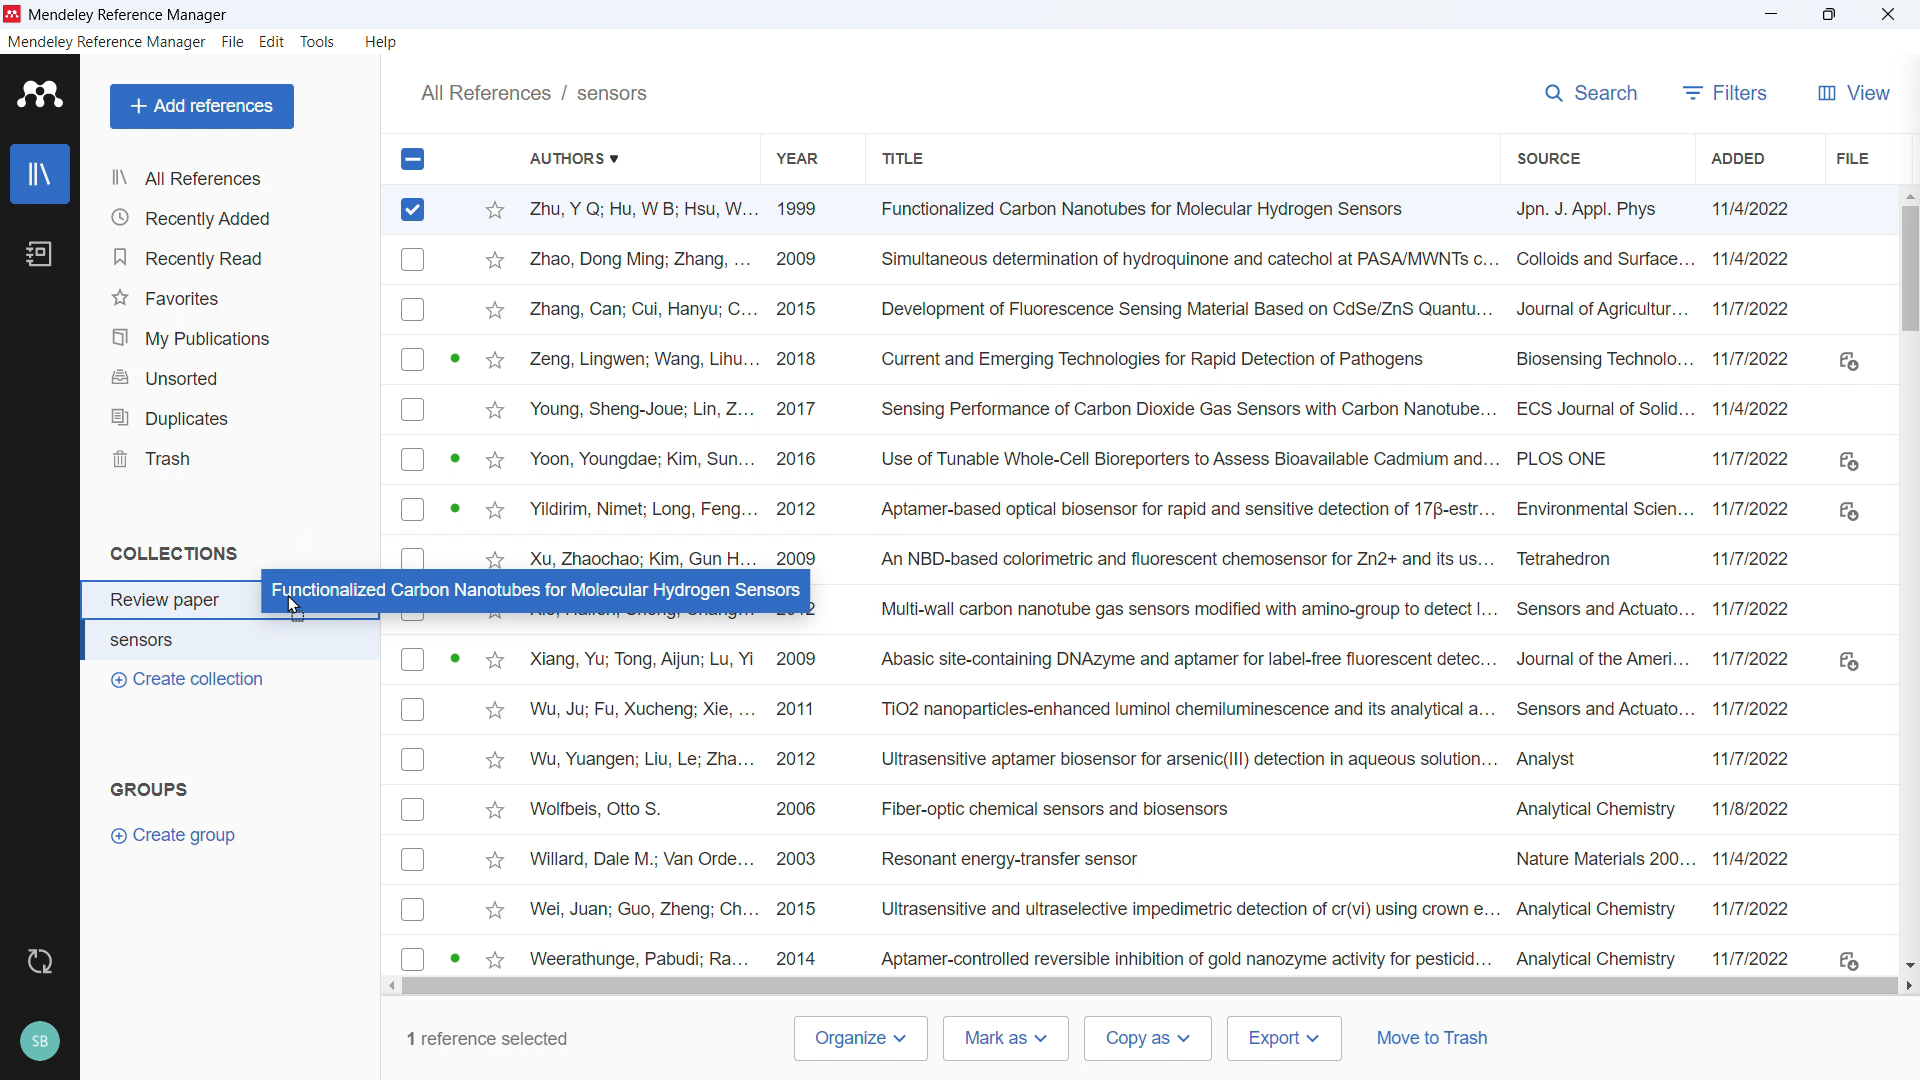 This screenshot has height=1080, width=1920. I want to click on PDF available, so click(454, 656).